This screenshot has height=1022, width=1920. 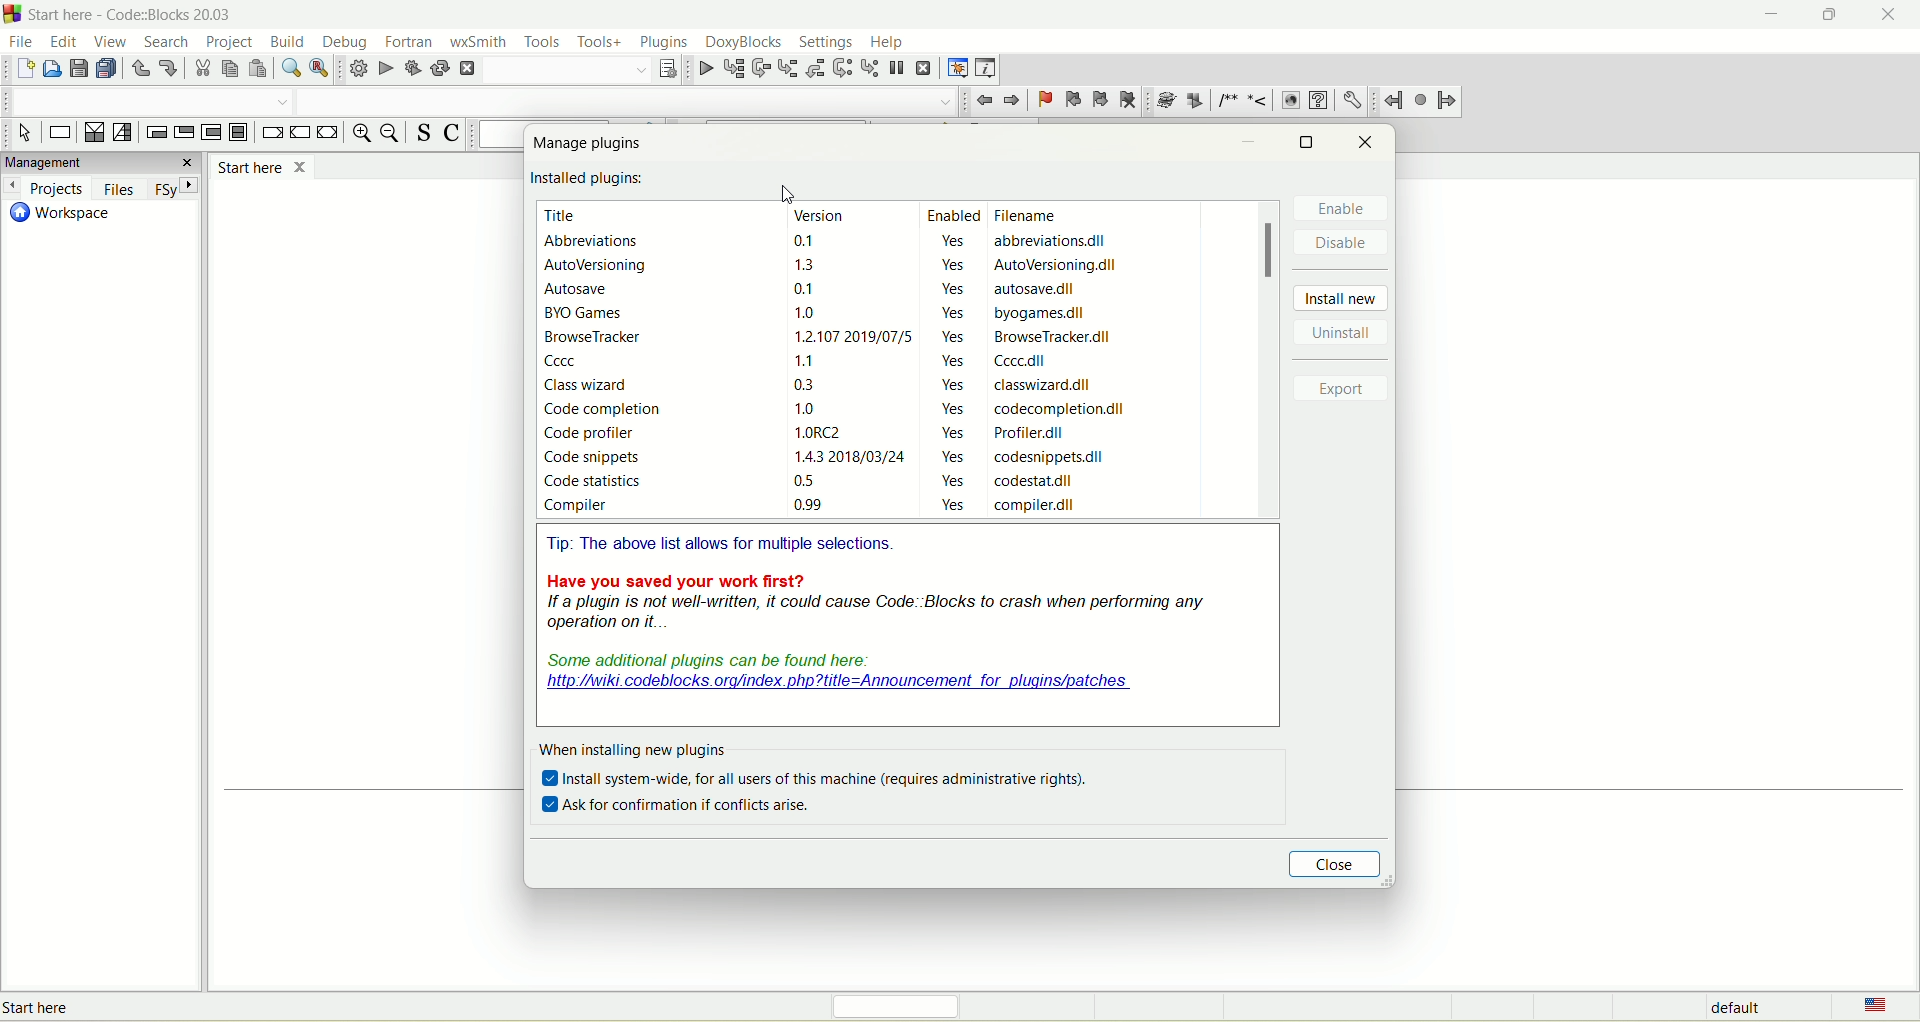 What do you see at coordinates (1225, 101) in the screenshot?
I see `Insert comment block` at bounding box center [1225, 101].